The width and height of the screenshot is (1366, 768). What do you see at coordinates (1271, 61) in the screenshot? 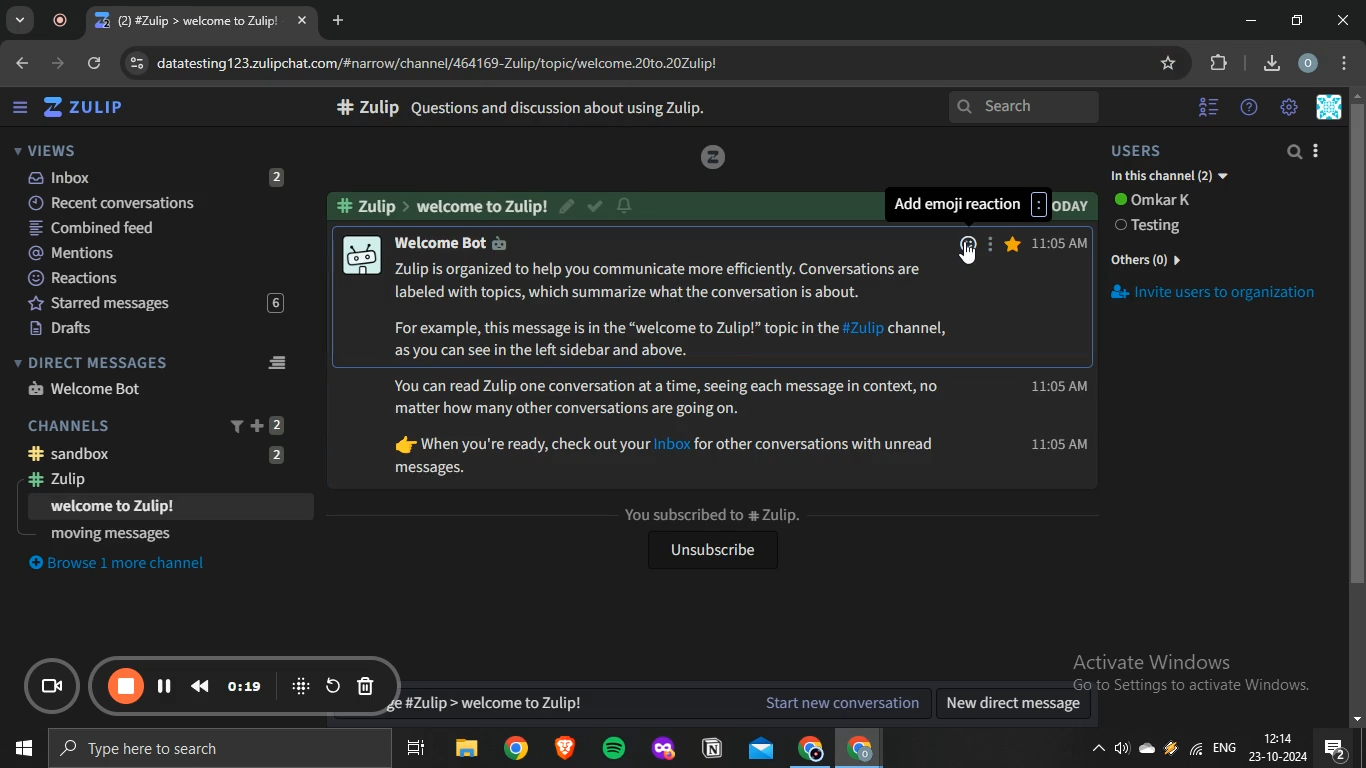
I see `downloads` at bounding box center [1271, 61].